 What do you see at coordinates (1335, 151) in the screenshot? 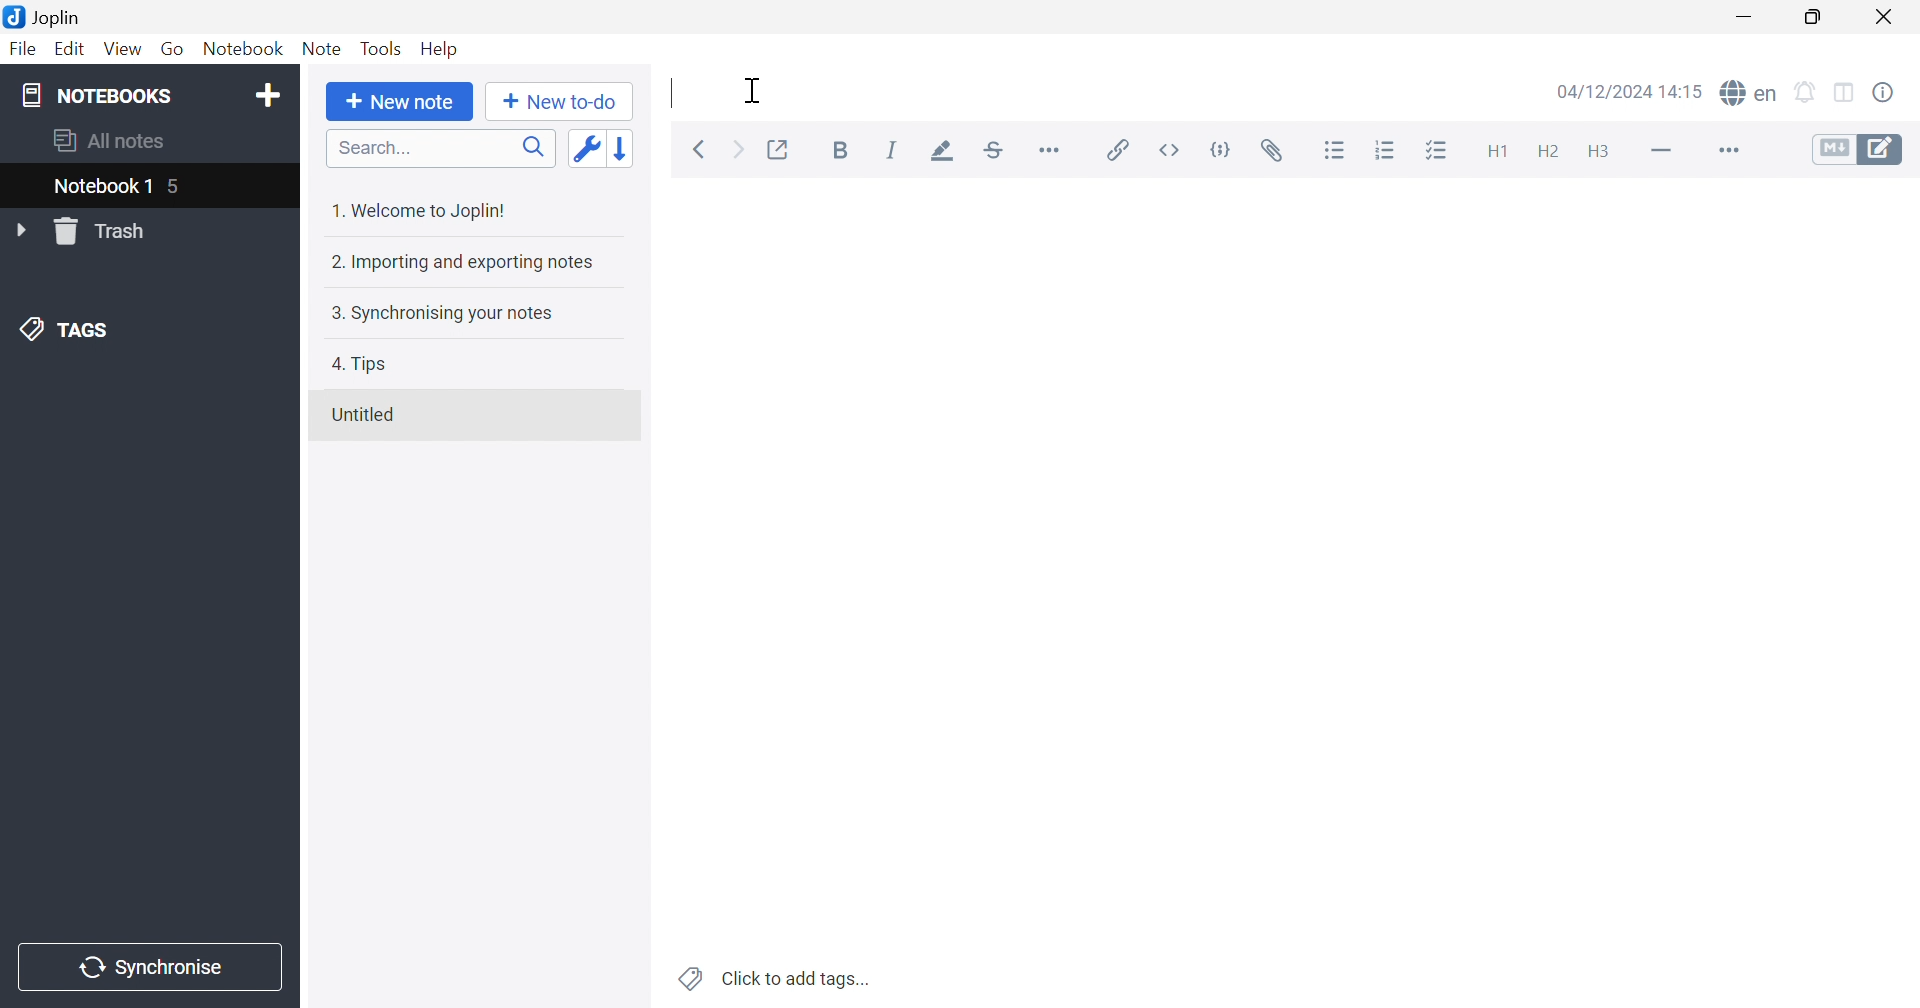
I see `Bullet list` at bounding box center [1335, 151].